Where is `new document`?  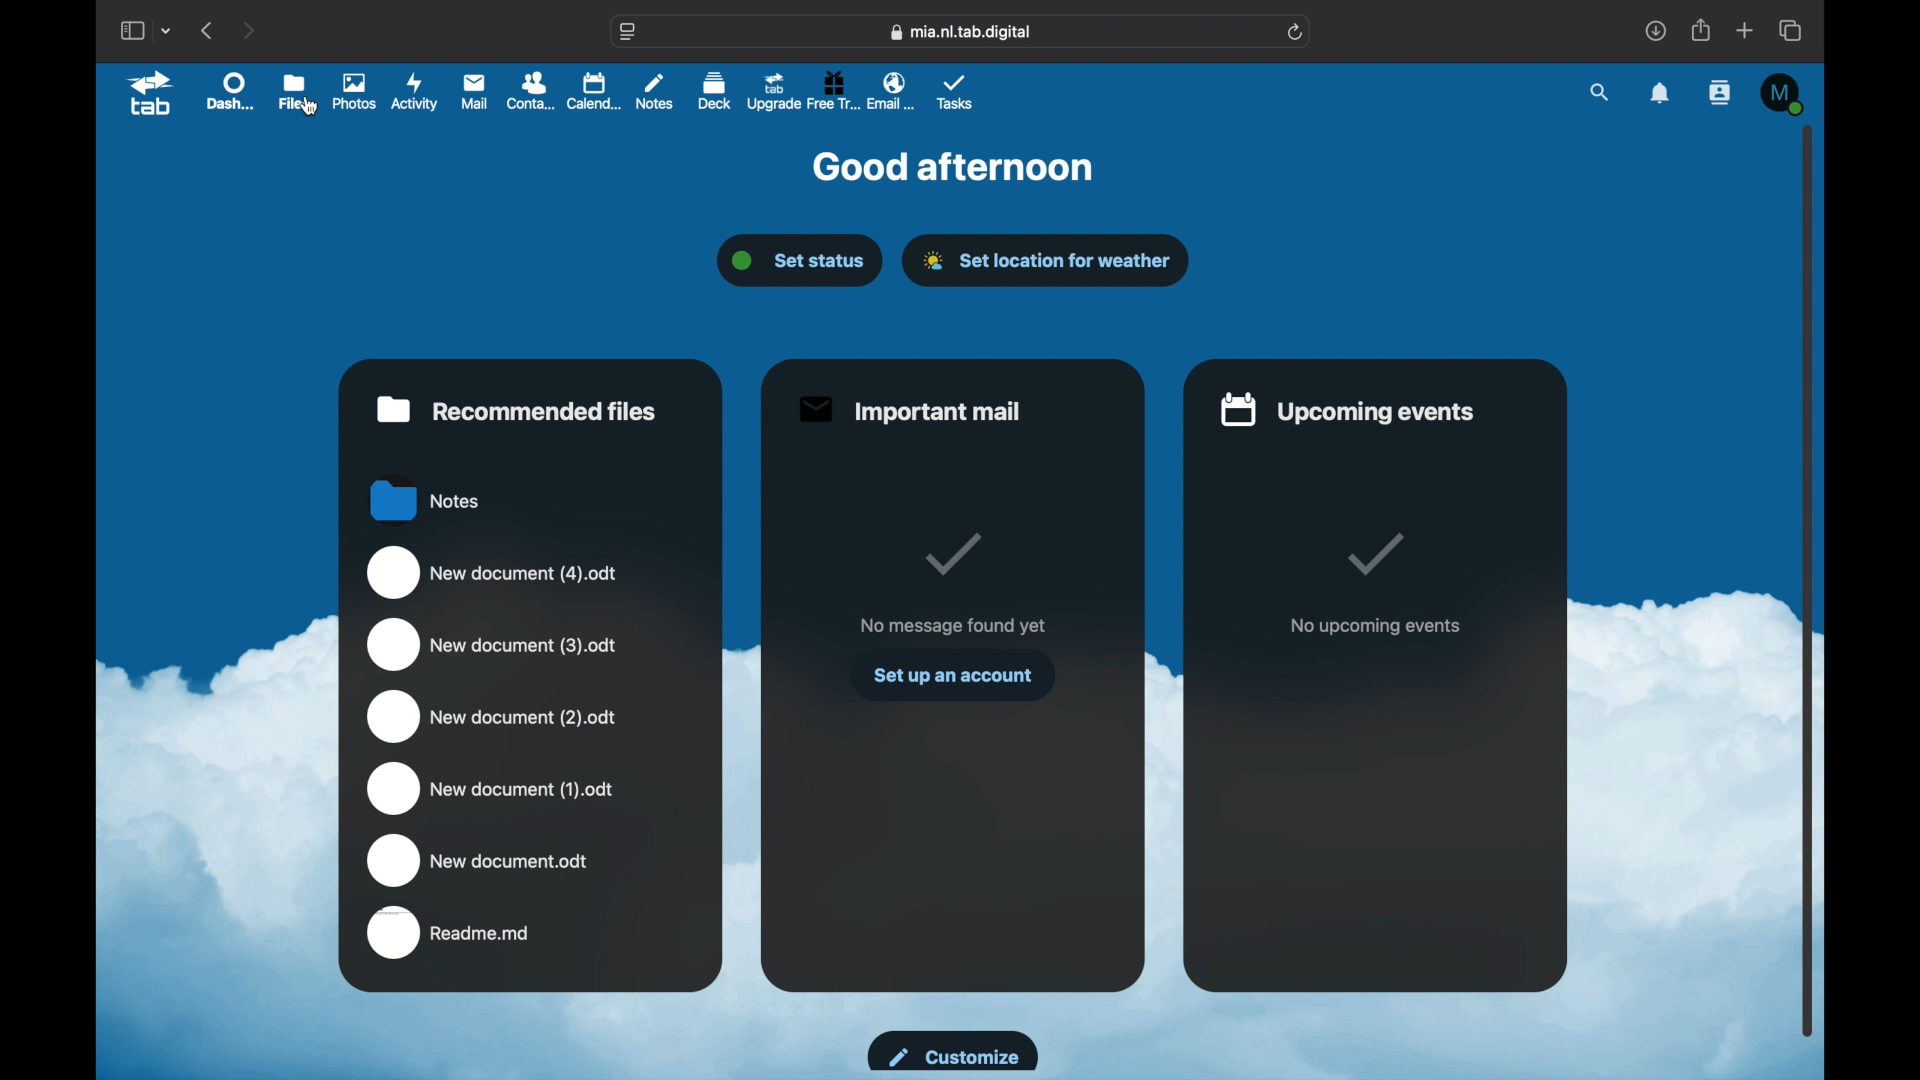 new document is located at coordinates (492, 717).